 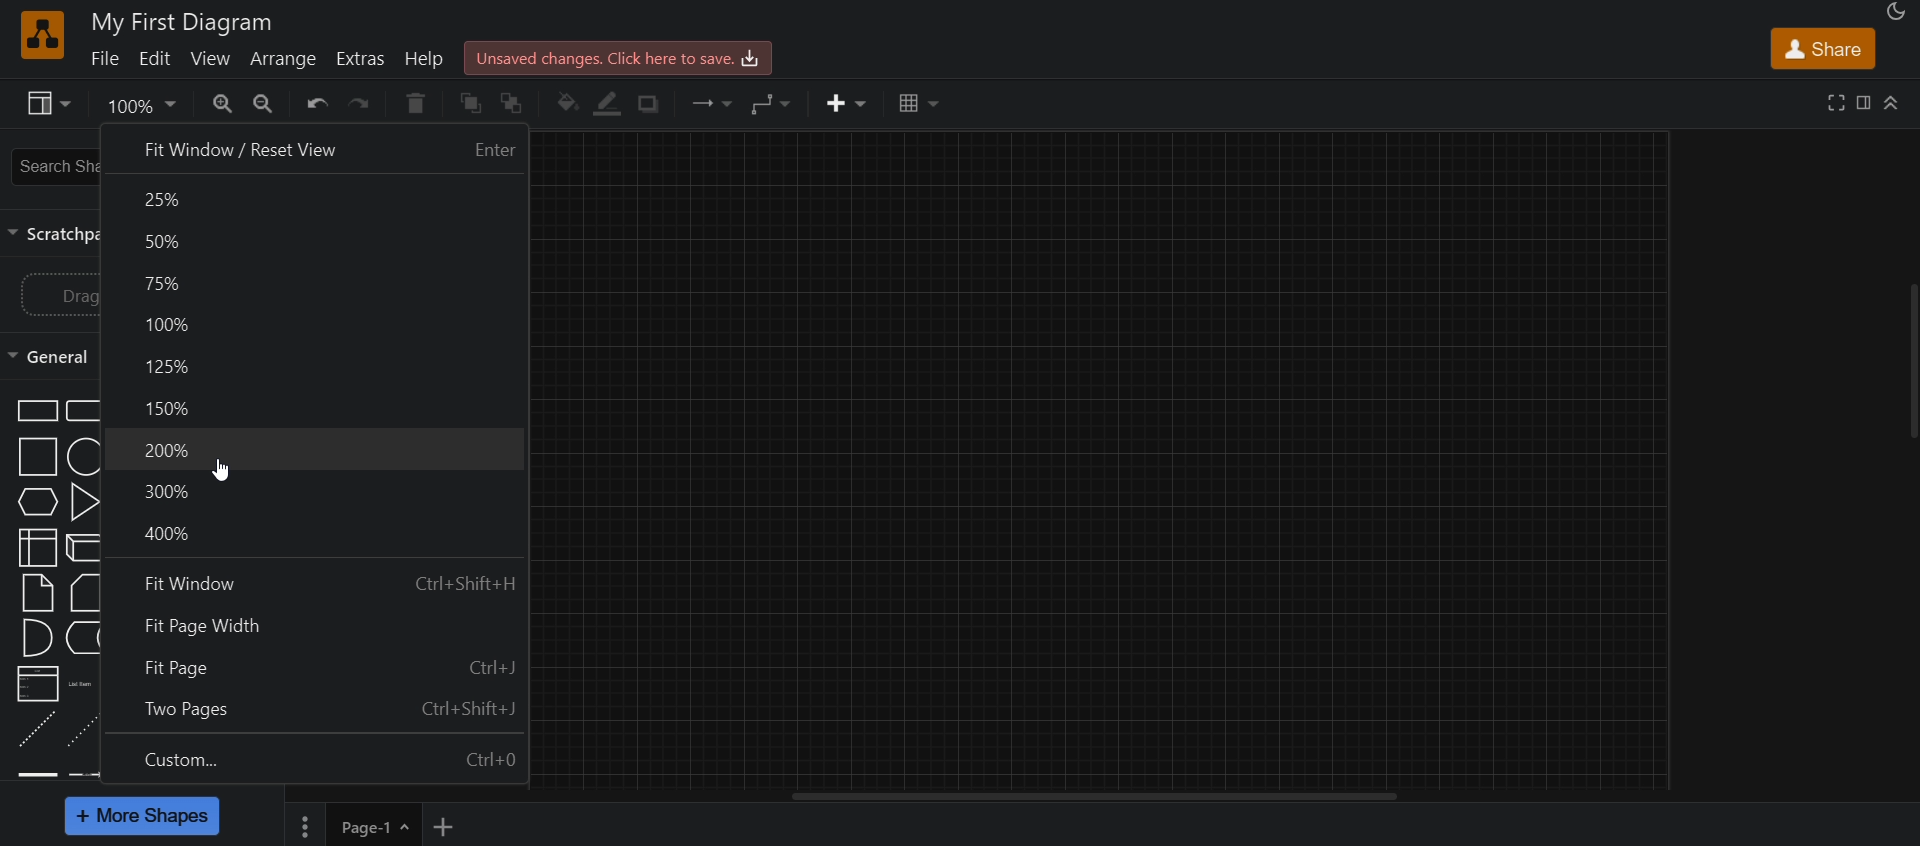 I want to click on line color, so click(x=613, y=102).